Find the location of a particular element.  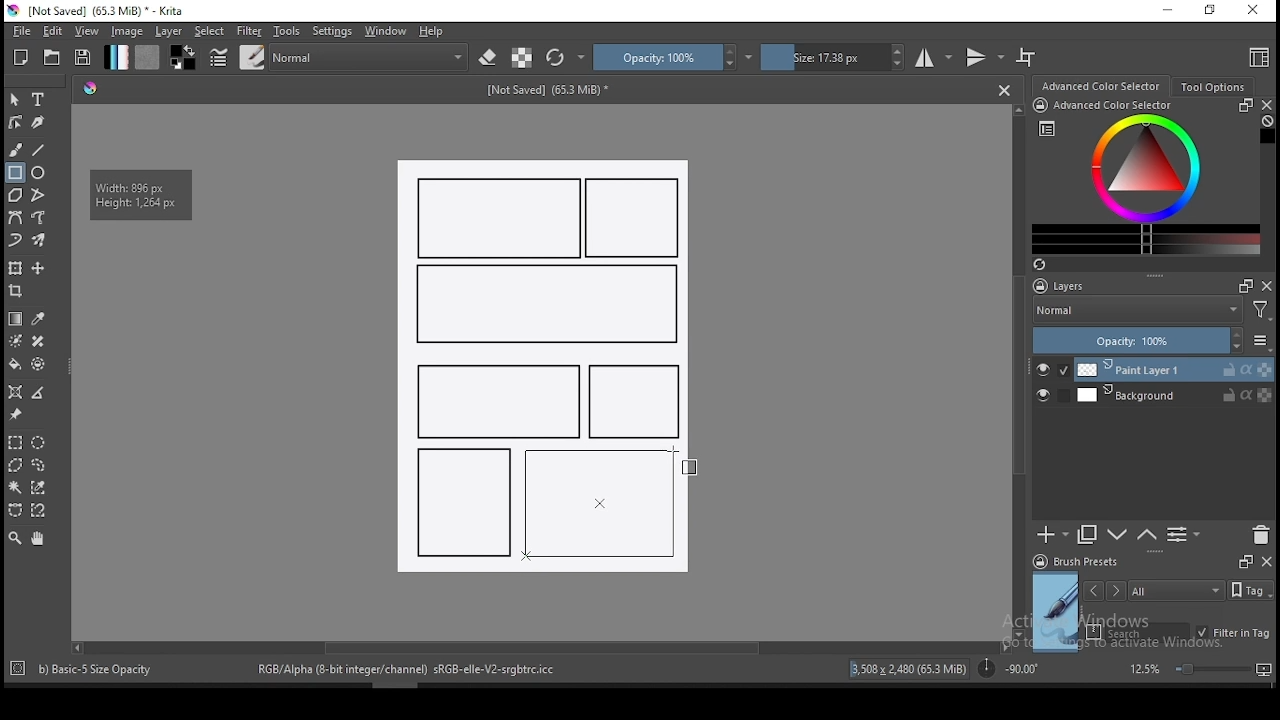

 close window is located at coordinates (1255, 11).